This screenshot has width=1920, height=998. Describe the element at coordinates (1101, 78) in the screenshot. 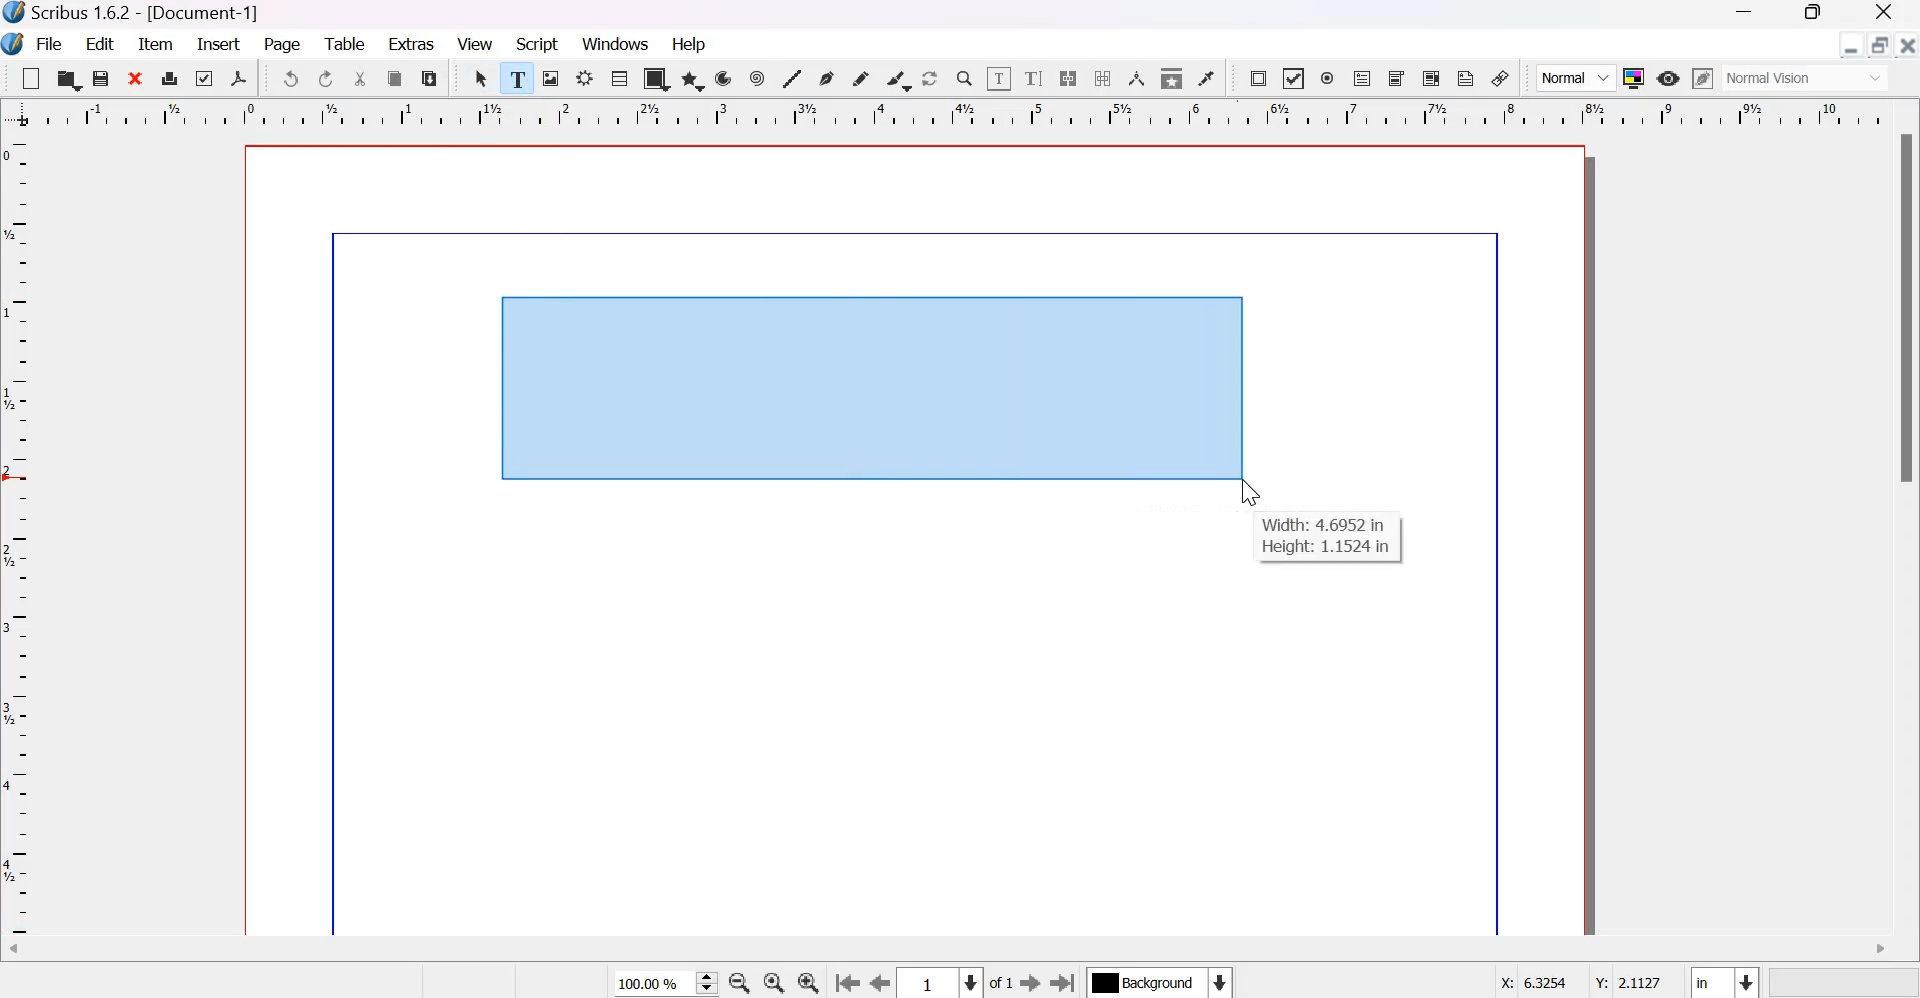

I see `unlink text frames` at that location.